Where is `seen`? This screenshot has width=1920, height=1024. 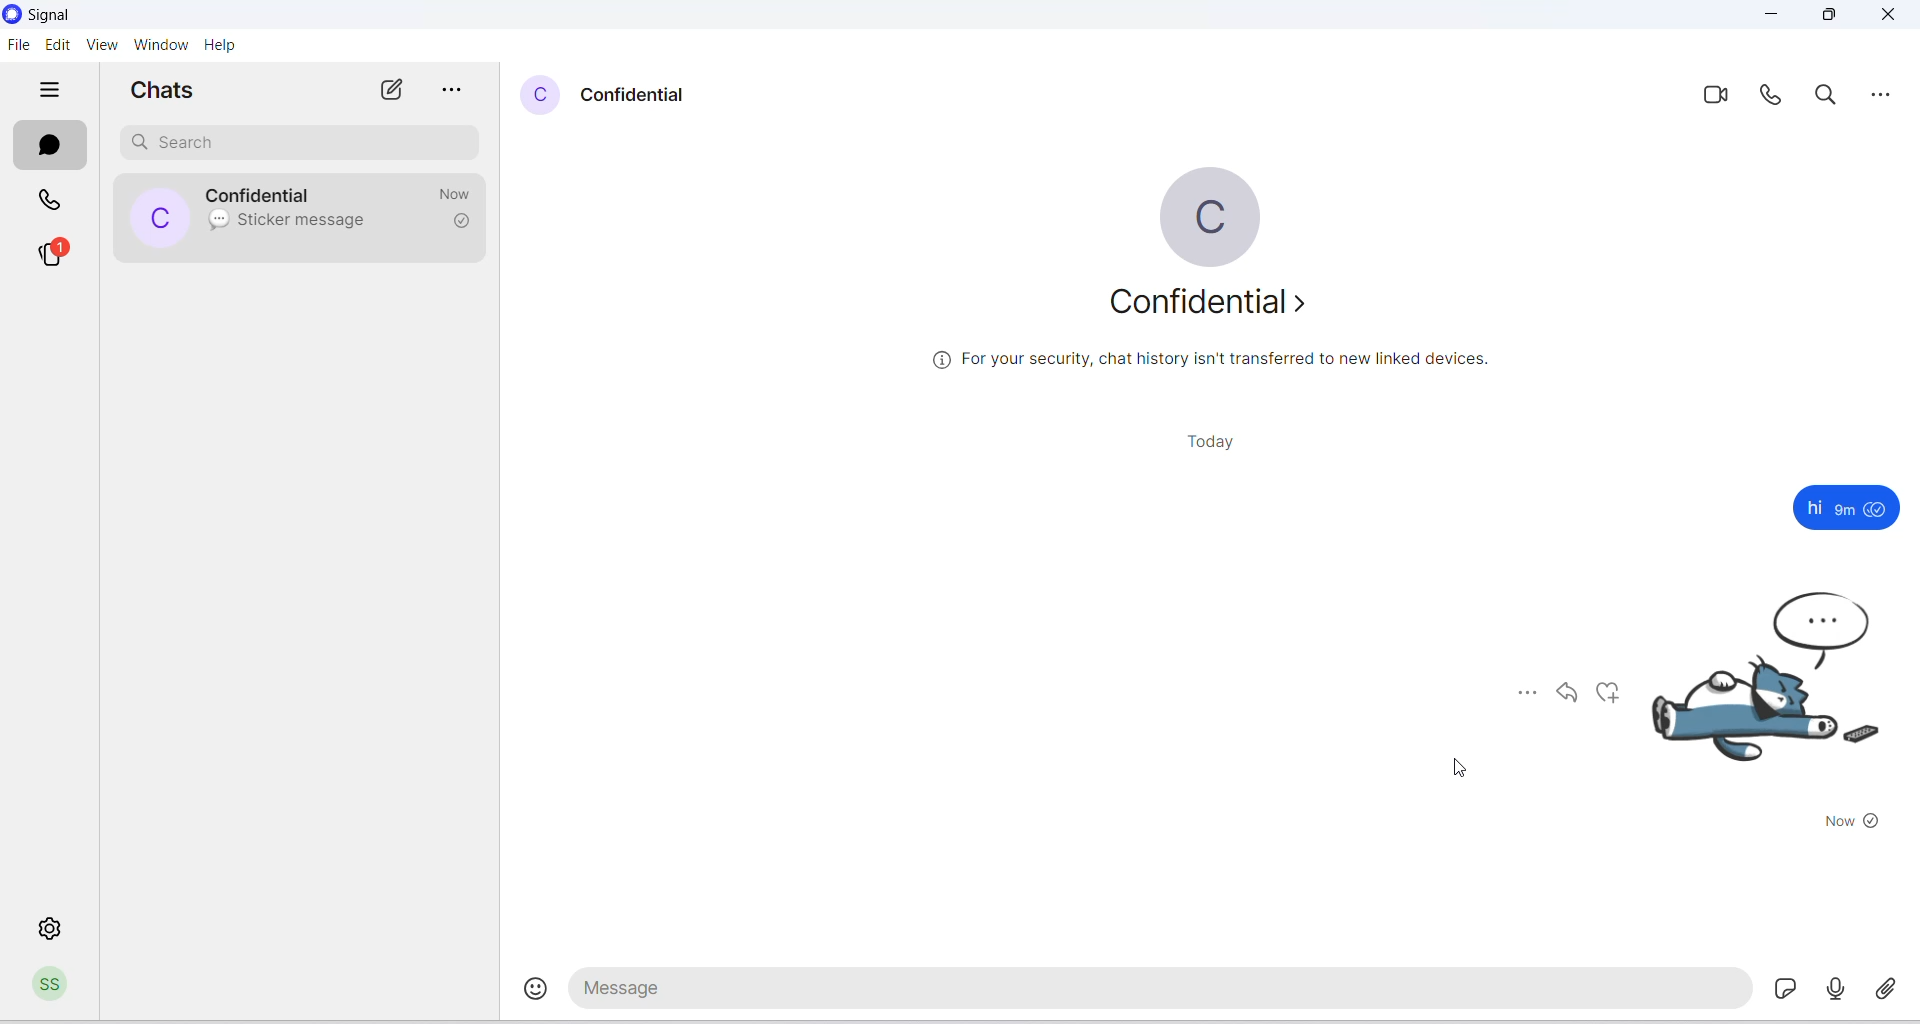
seen is located at coordinates (1878, 510).